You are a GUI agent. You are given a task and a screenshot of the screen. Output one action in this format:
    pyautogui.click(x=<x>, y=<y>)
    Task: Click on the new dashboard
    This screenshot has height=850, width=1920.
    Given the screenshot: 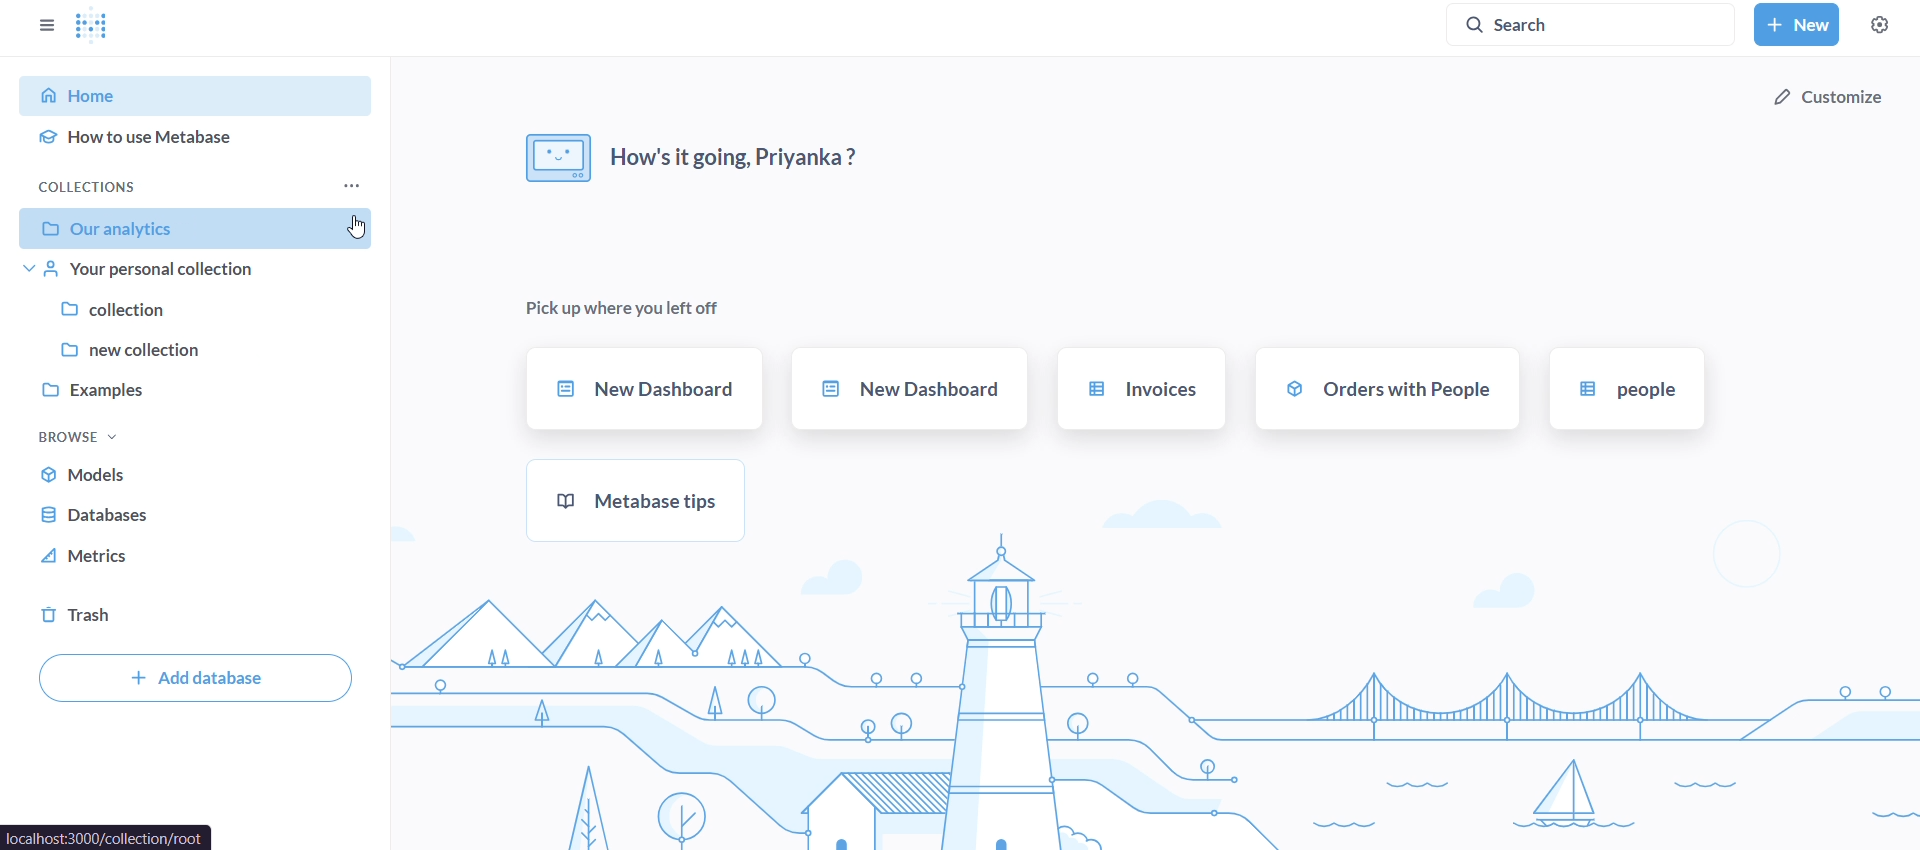 What is the action you would take?
    pyautogui.click(x=908, y=388)
    